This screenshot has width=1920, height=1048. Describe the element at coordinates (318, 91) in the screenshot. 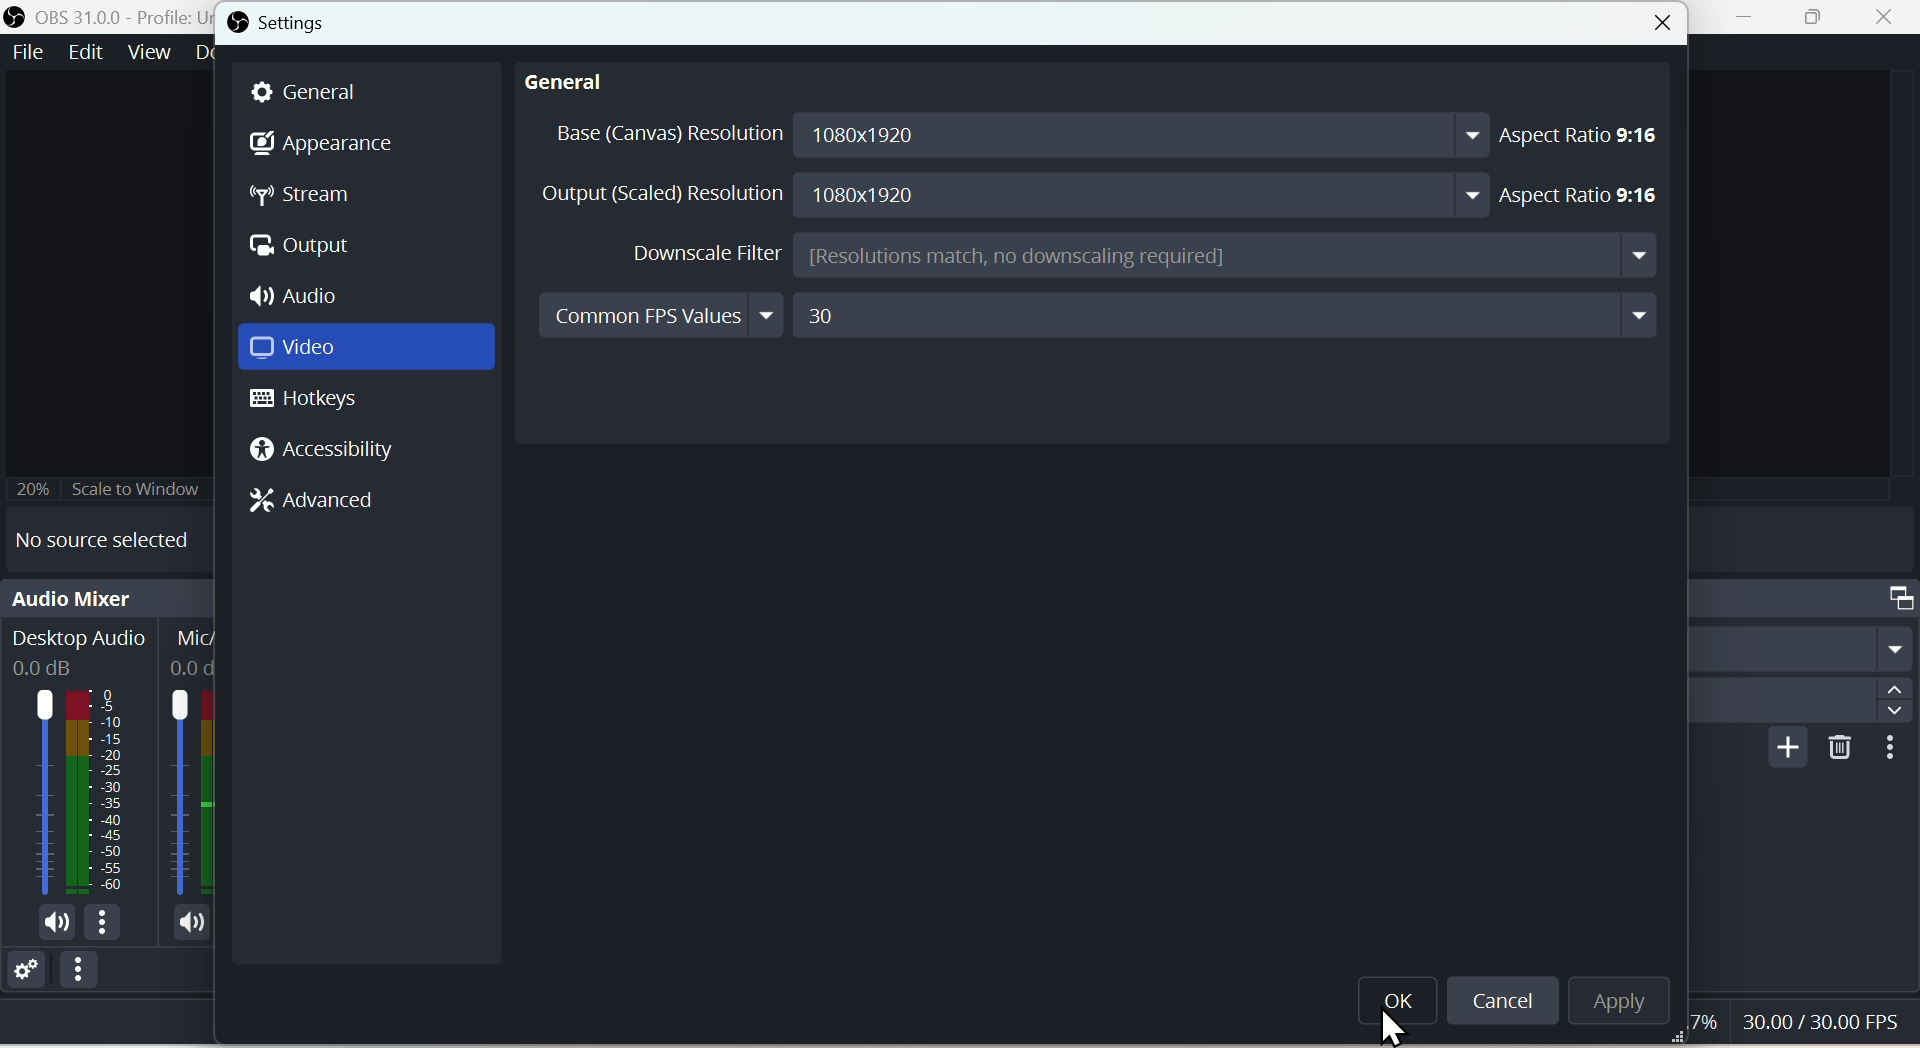

I see `General` at that location.